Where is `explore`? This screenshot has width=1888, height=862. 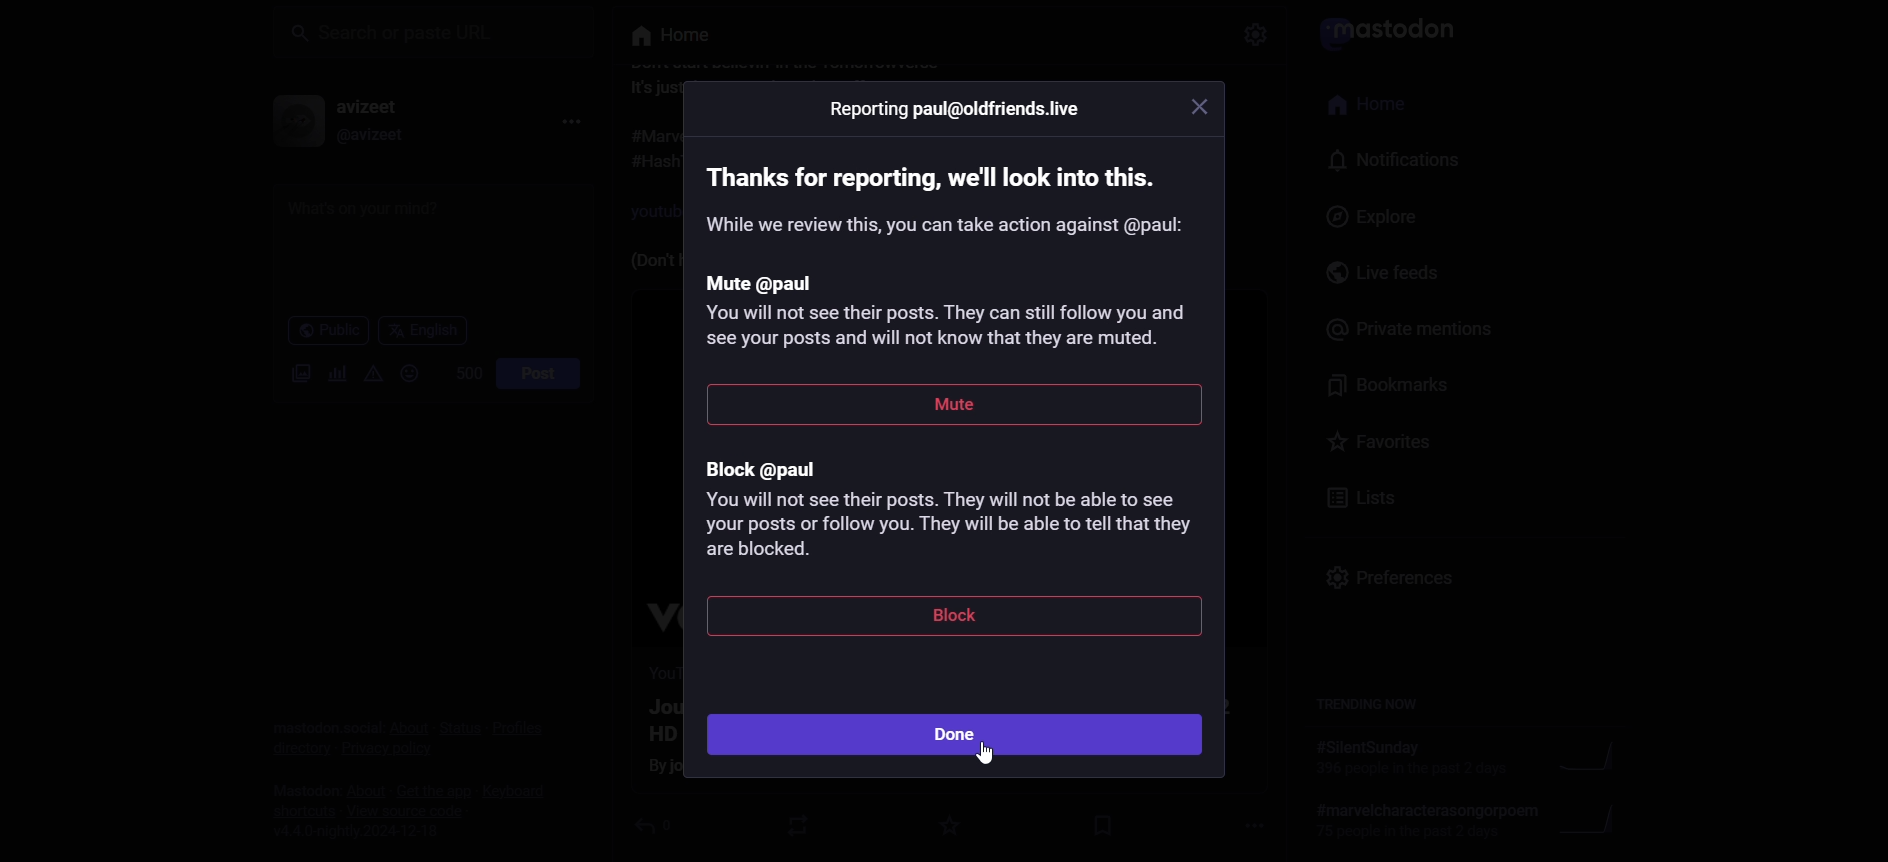 explore is located at coordinates (1368, 217).